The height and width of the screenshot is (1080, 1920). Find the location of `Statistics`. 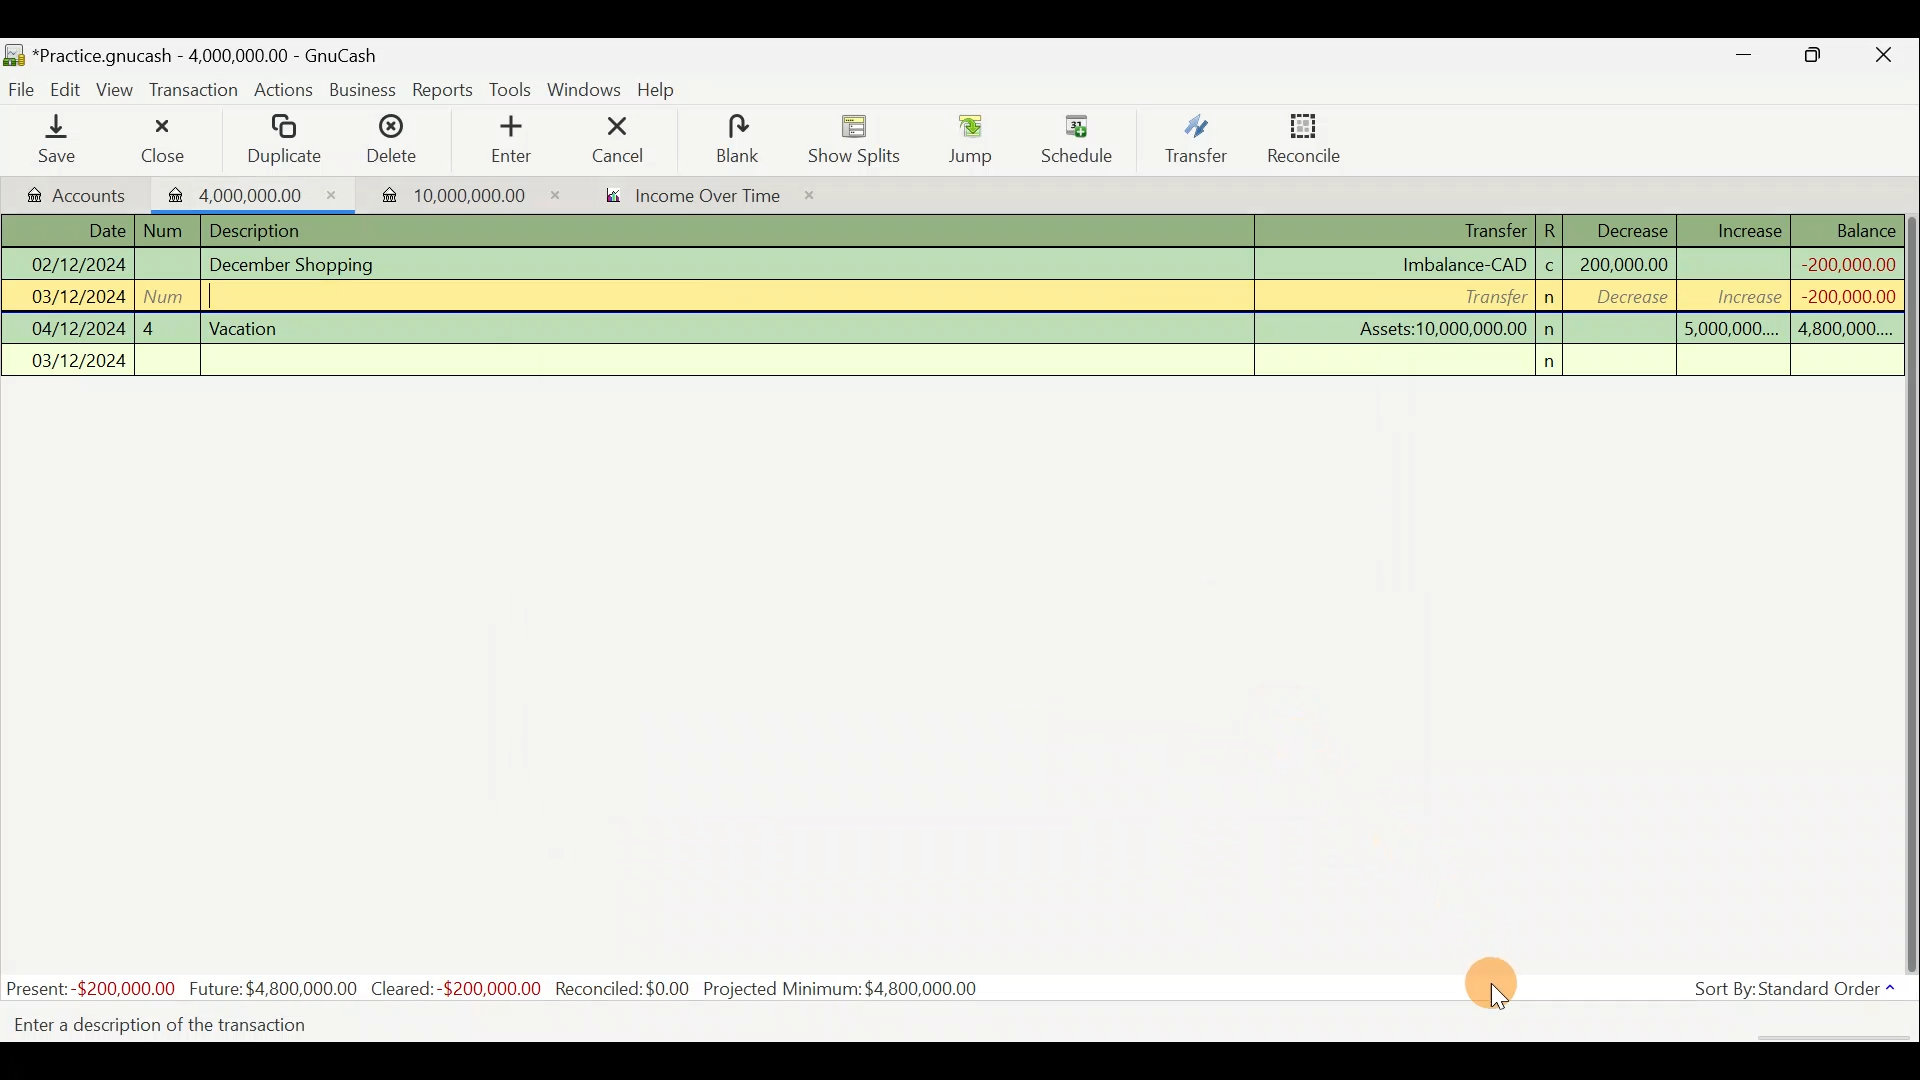

Statistics is located at coordinates (526, 989).